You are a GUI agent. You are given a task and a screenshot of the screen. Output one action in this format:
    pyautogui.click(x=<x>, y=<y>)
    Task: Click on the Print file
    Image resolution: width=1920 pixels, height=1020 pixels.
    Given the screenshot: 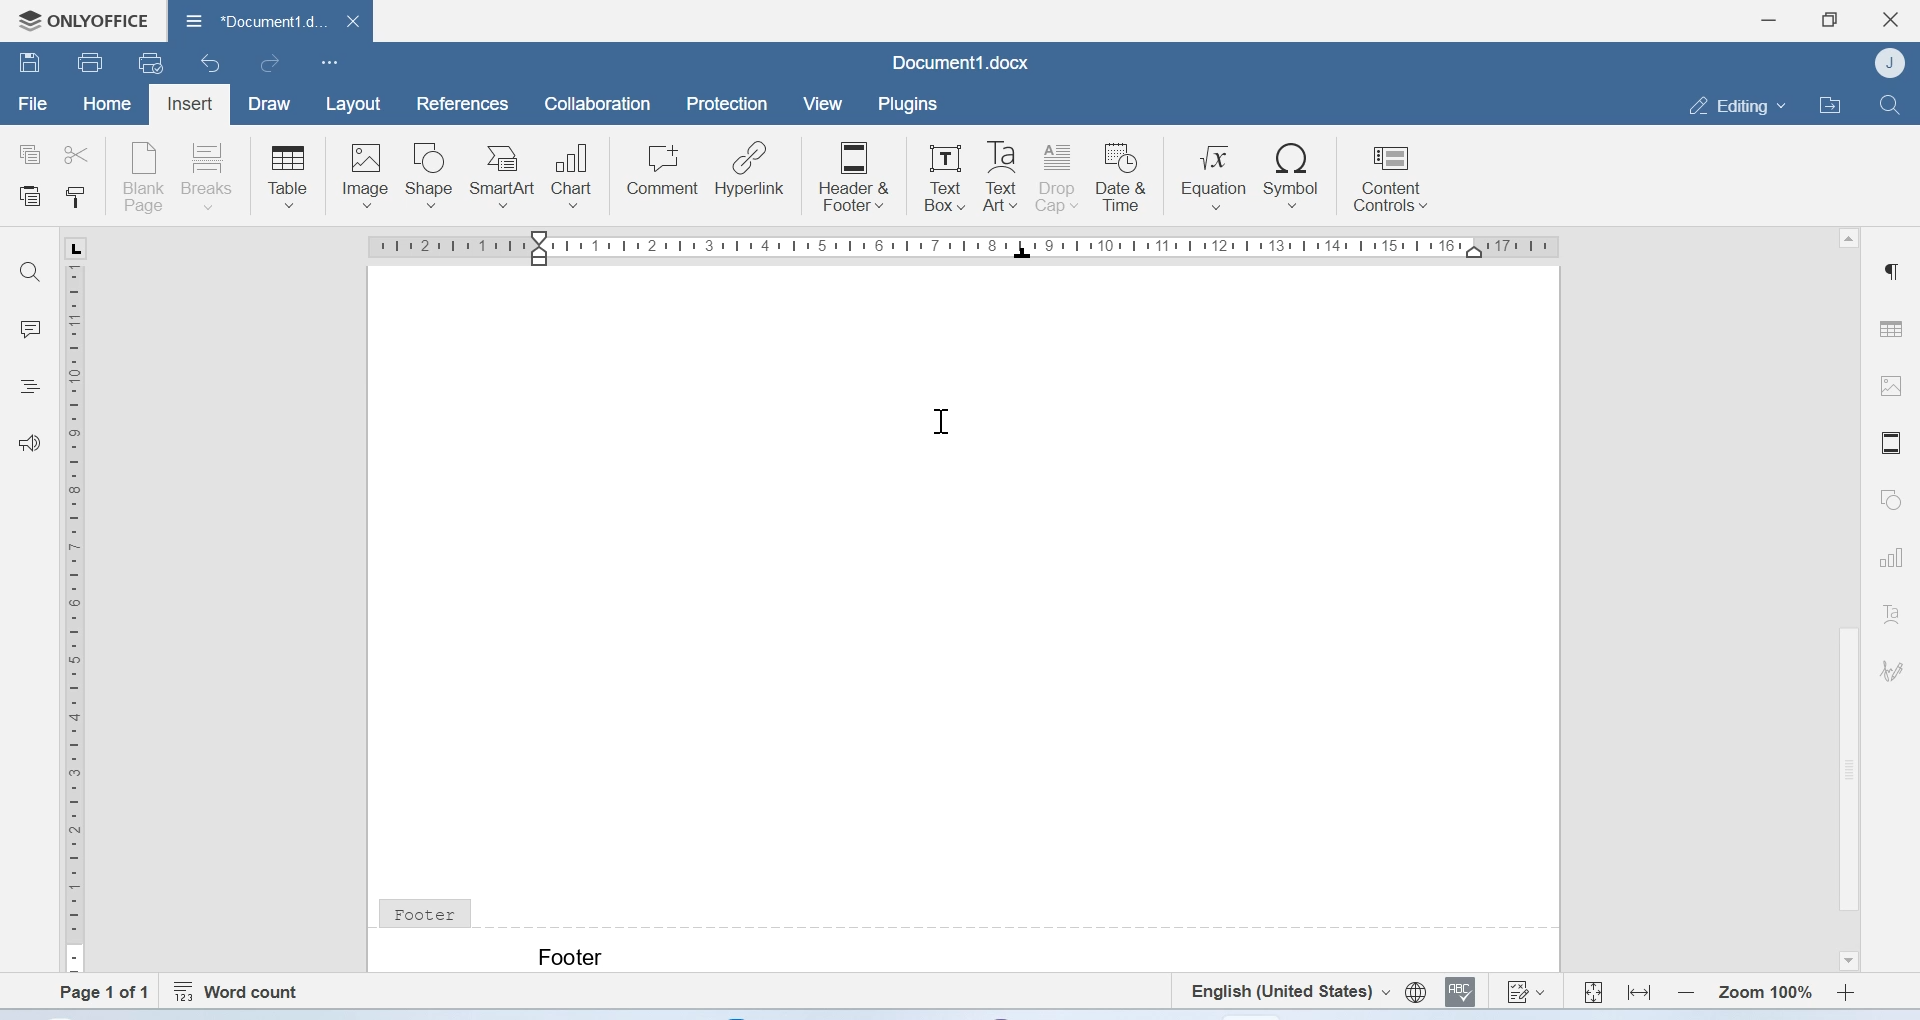 What is the action you would take?
    pyautogui.click(x=89, y=61)
    